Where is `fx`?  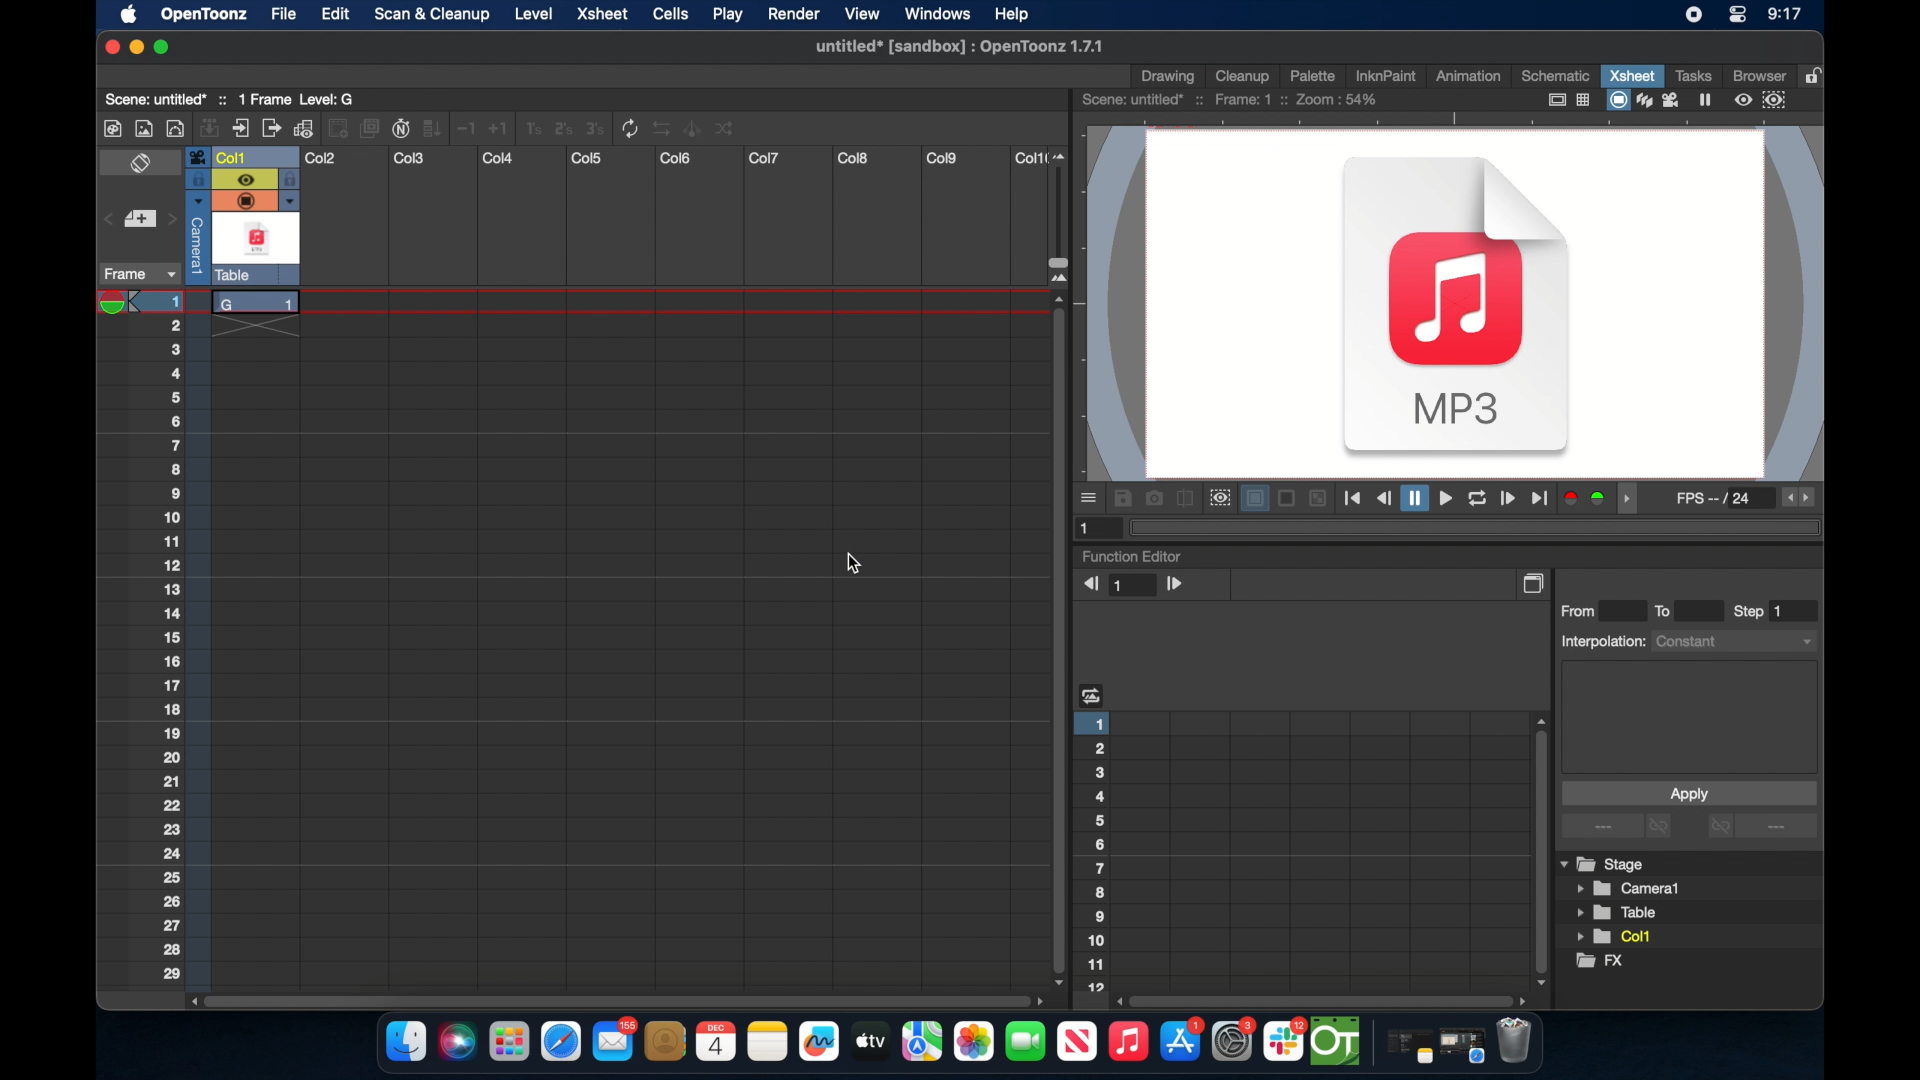
fx is located at coordinates (1608, 964).